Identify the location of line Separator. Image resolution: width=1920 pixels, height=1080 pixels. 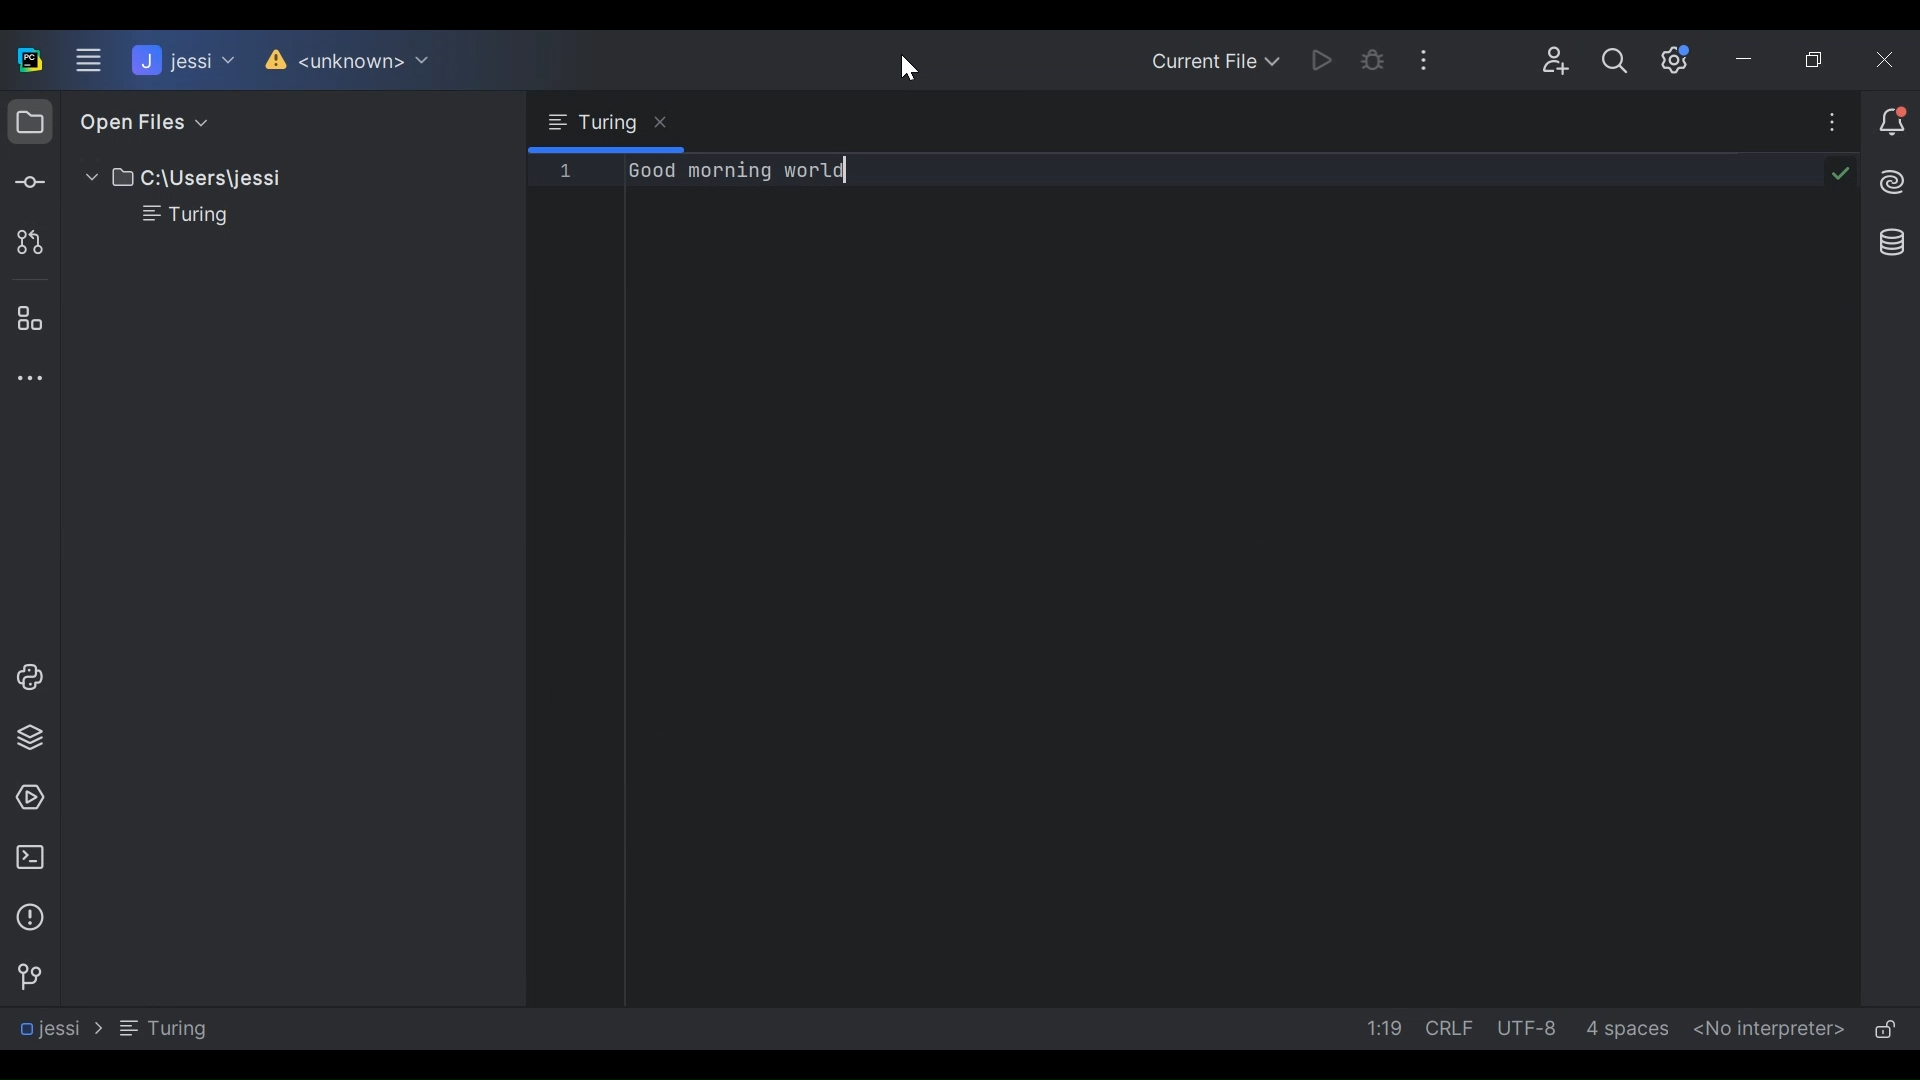
(1454, 1029).